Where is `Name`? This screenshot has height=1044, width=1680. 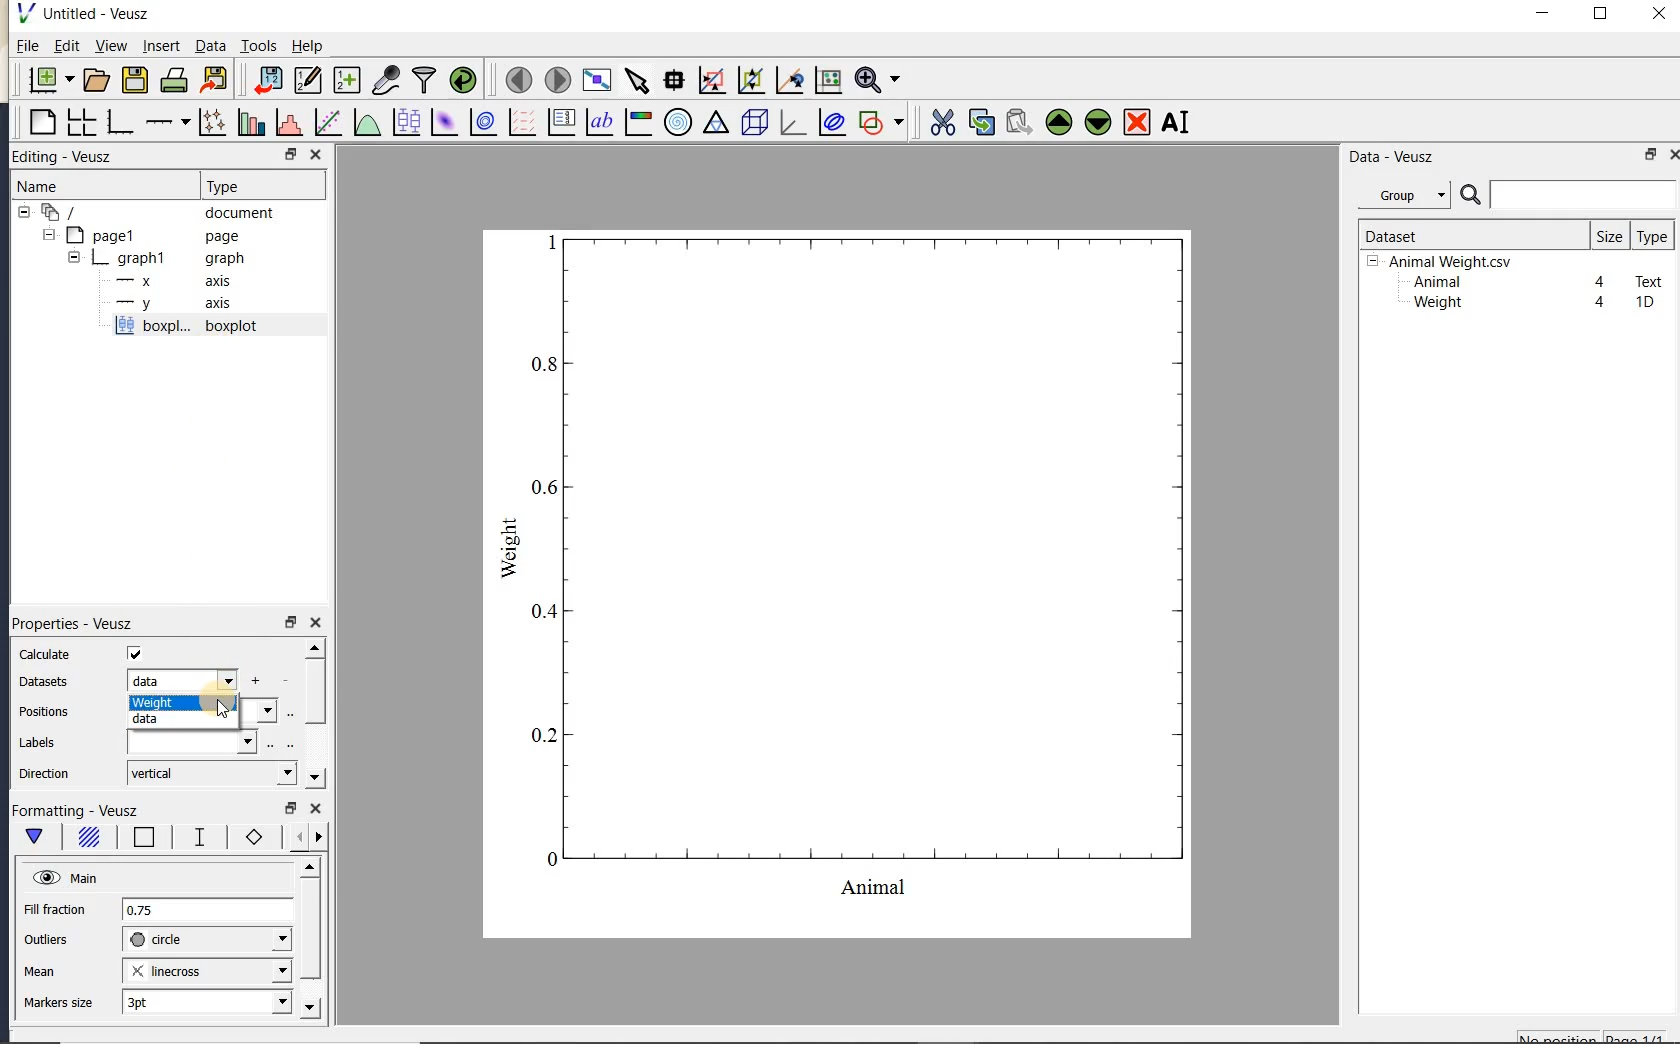
Name is located at coordinates (59, 186).